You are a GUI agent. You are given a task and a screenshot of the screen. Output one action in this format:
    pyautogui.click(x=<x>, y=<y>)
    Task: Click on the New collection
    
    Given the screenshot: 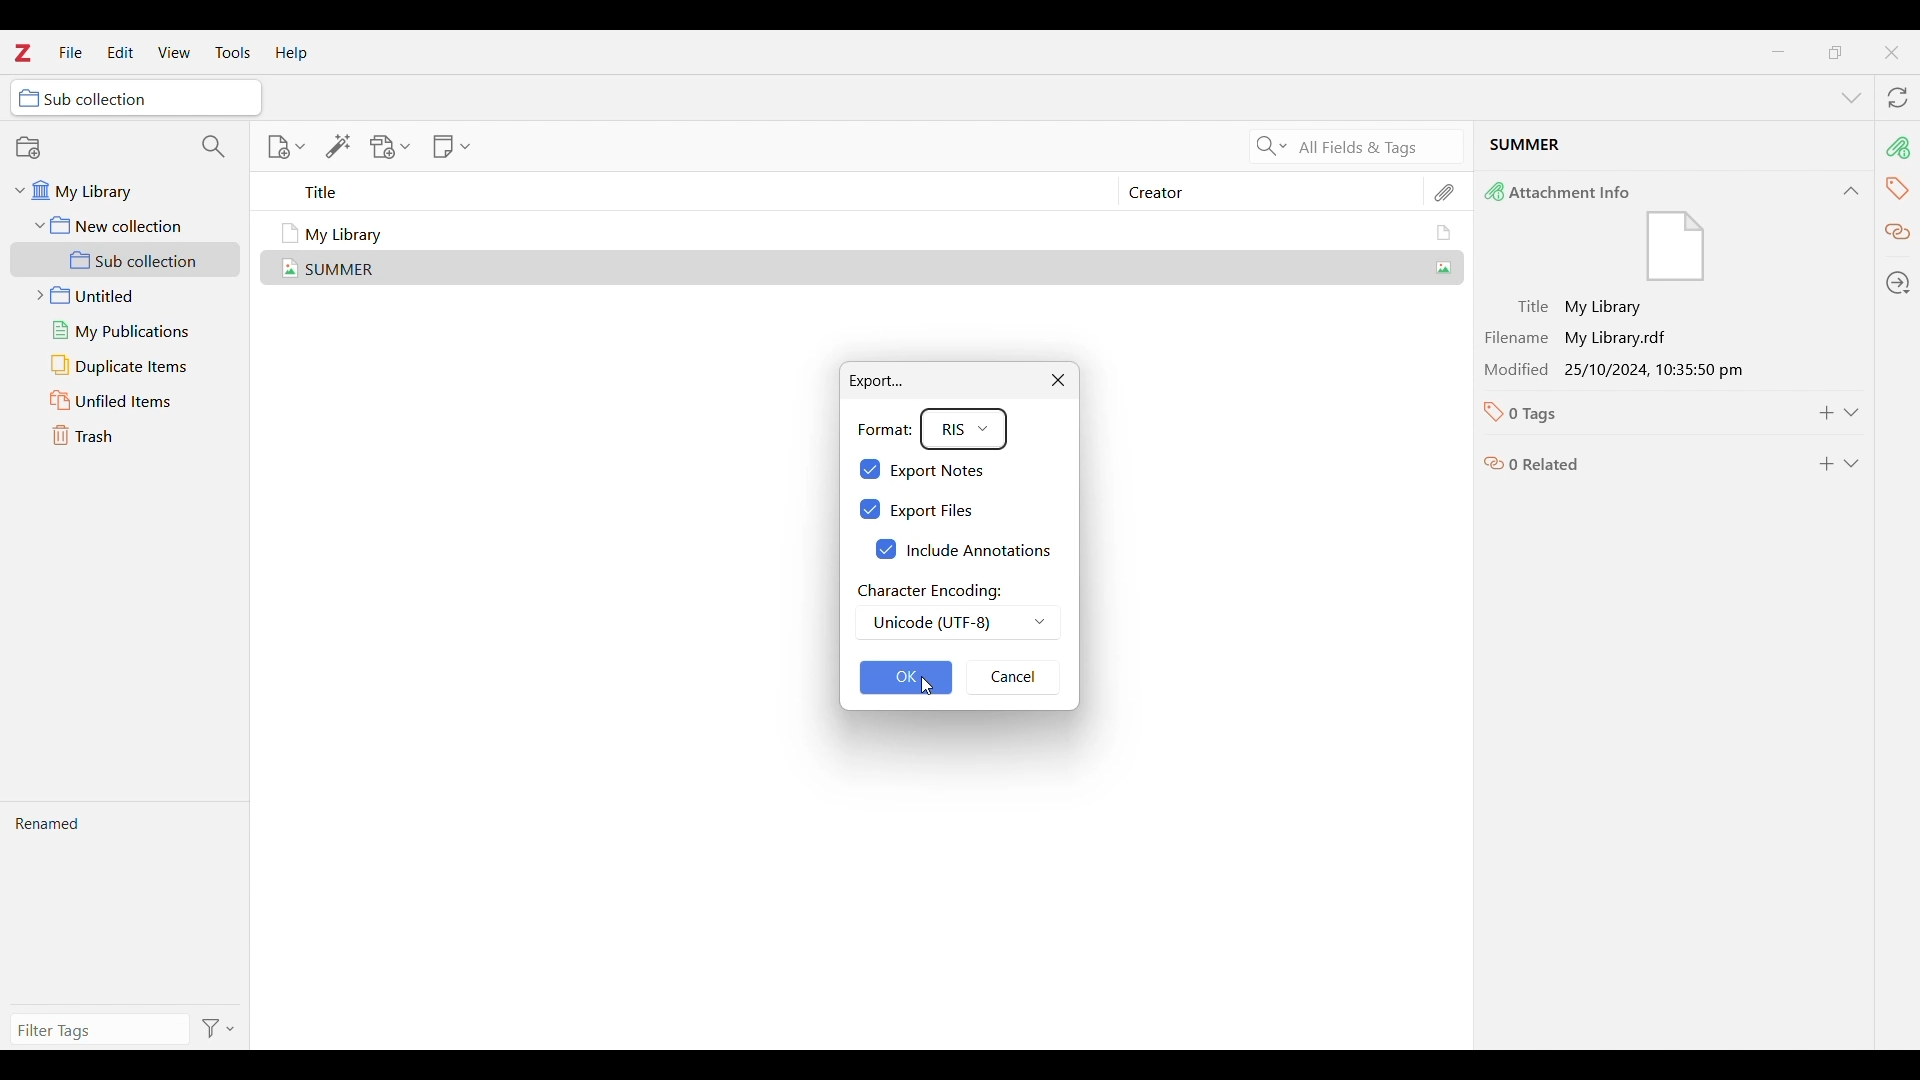 What is the action you would take?
    pyautogui.click(x=98, y=146)
    